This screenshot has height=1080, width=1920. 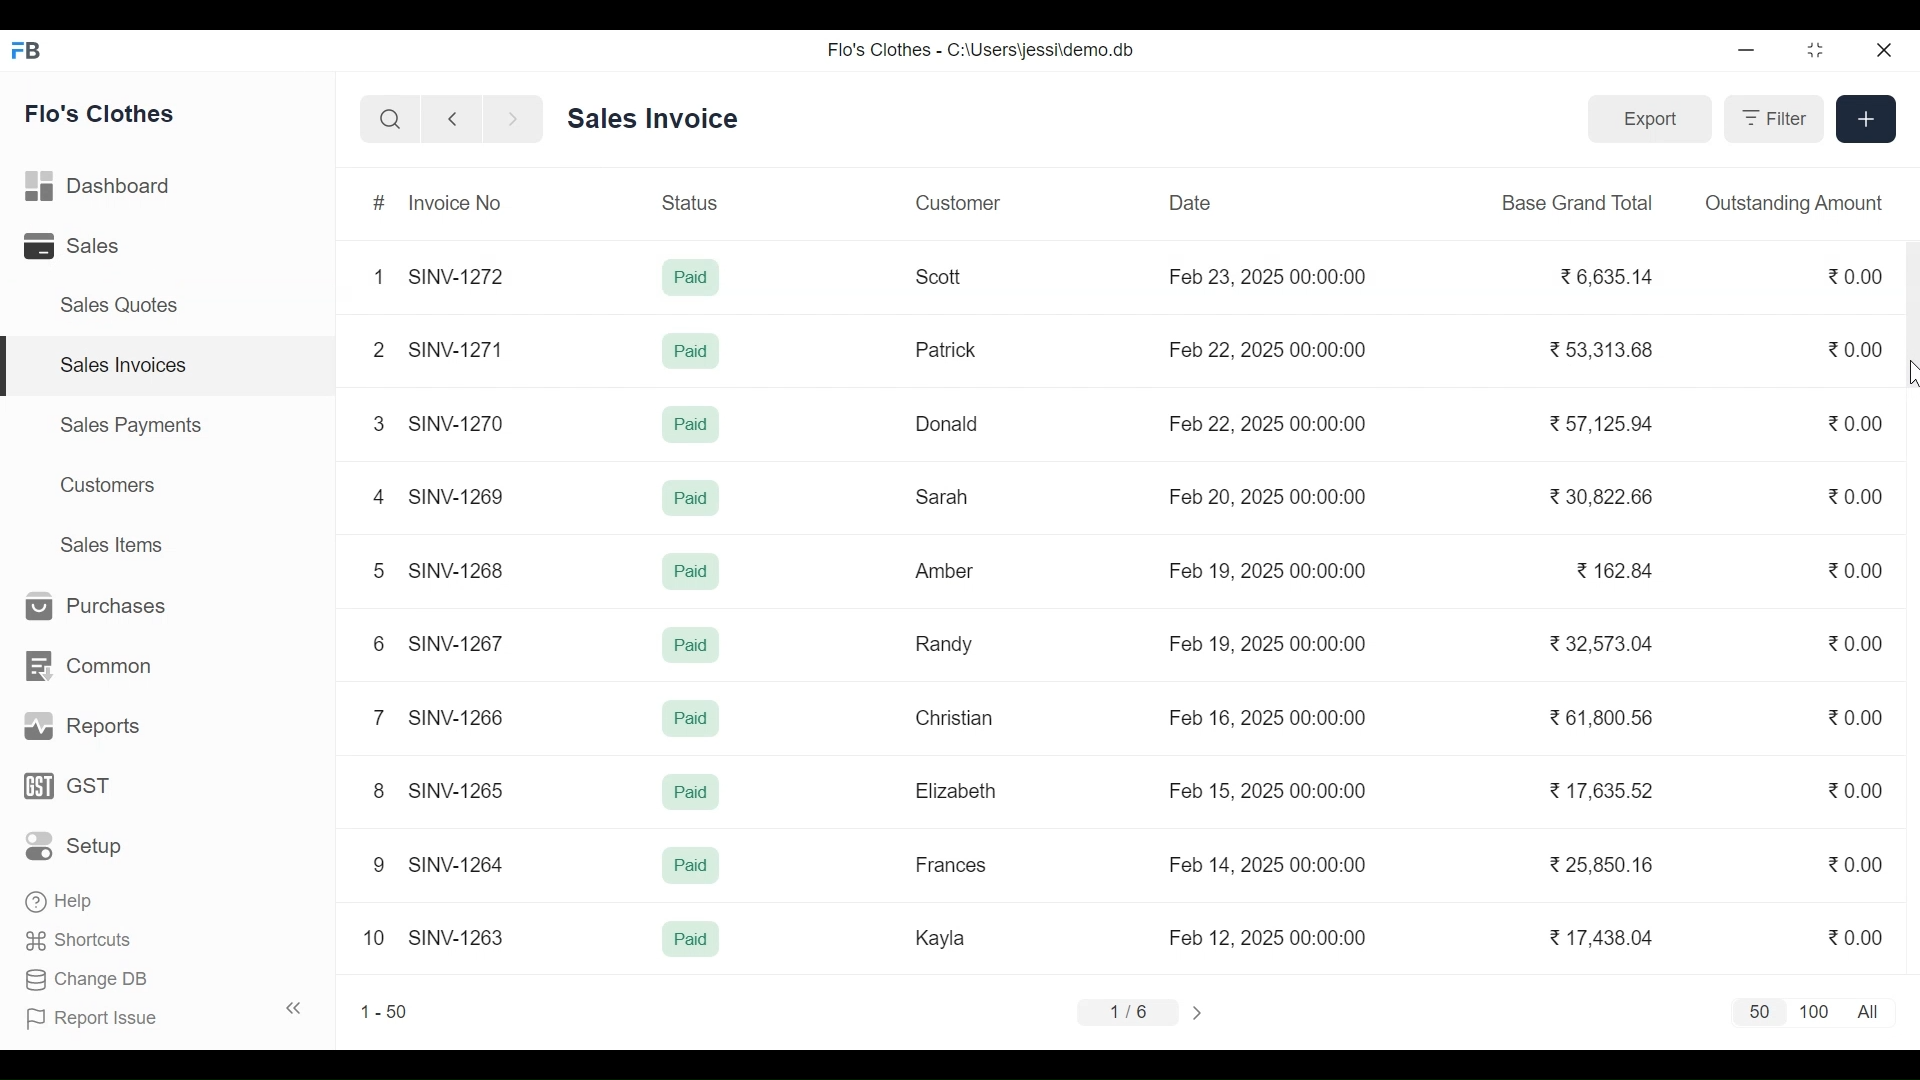 I want to click on Invoice No, so click(x=453, y=202).